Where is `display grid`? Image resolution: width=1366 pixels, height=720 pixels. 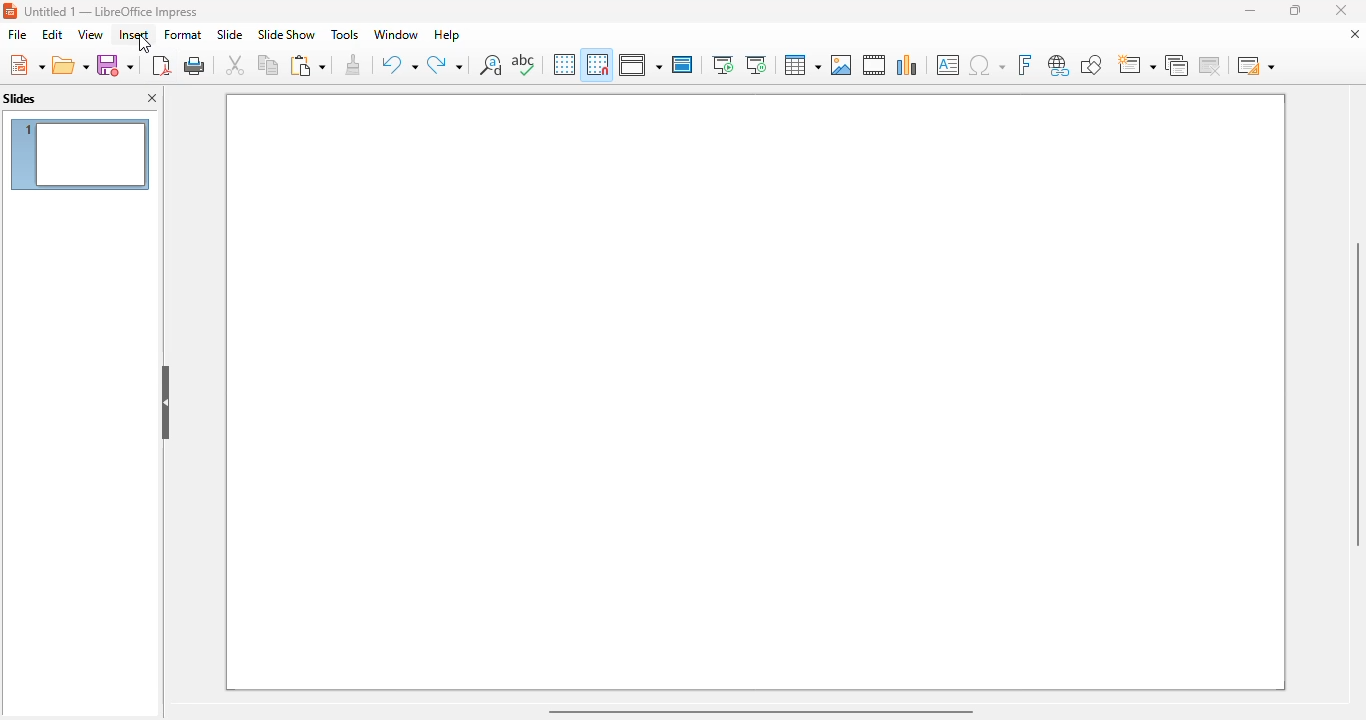 display grid is located at coordinates (563, 64).